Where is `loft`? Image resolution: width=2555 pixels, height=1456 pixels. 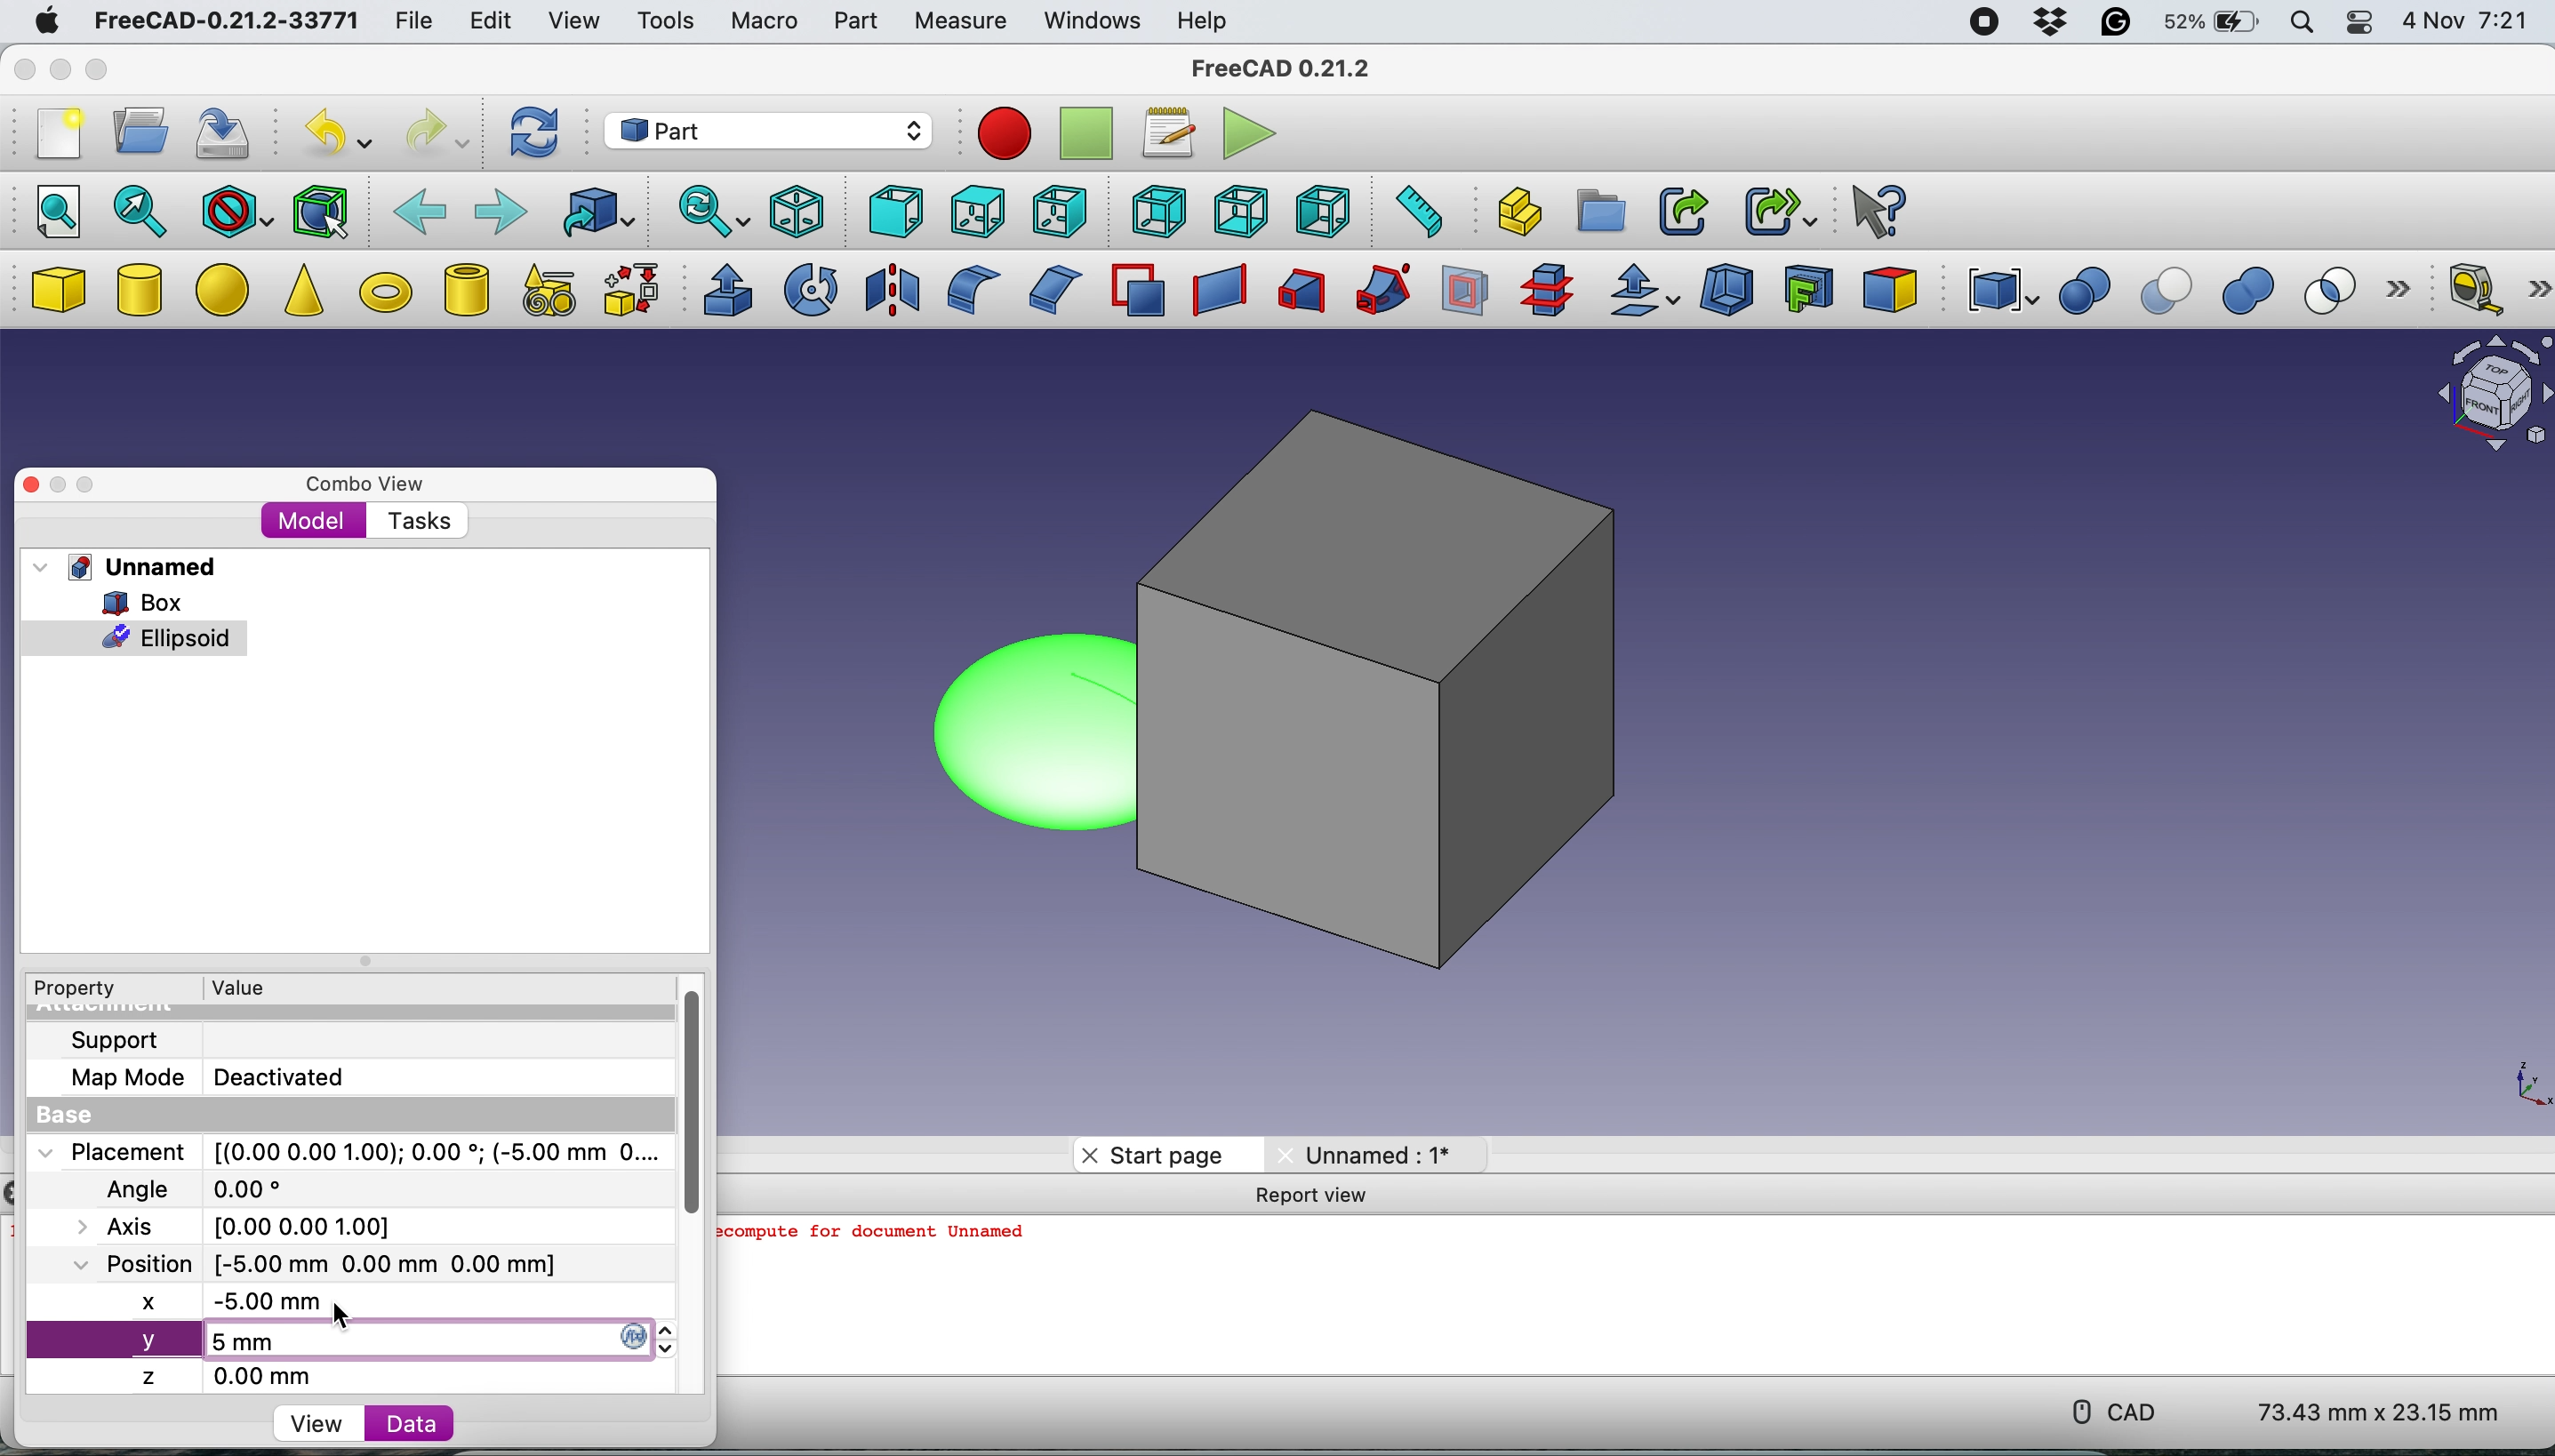 loft is located at coordinates (1298, 294).